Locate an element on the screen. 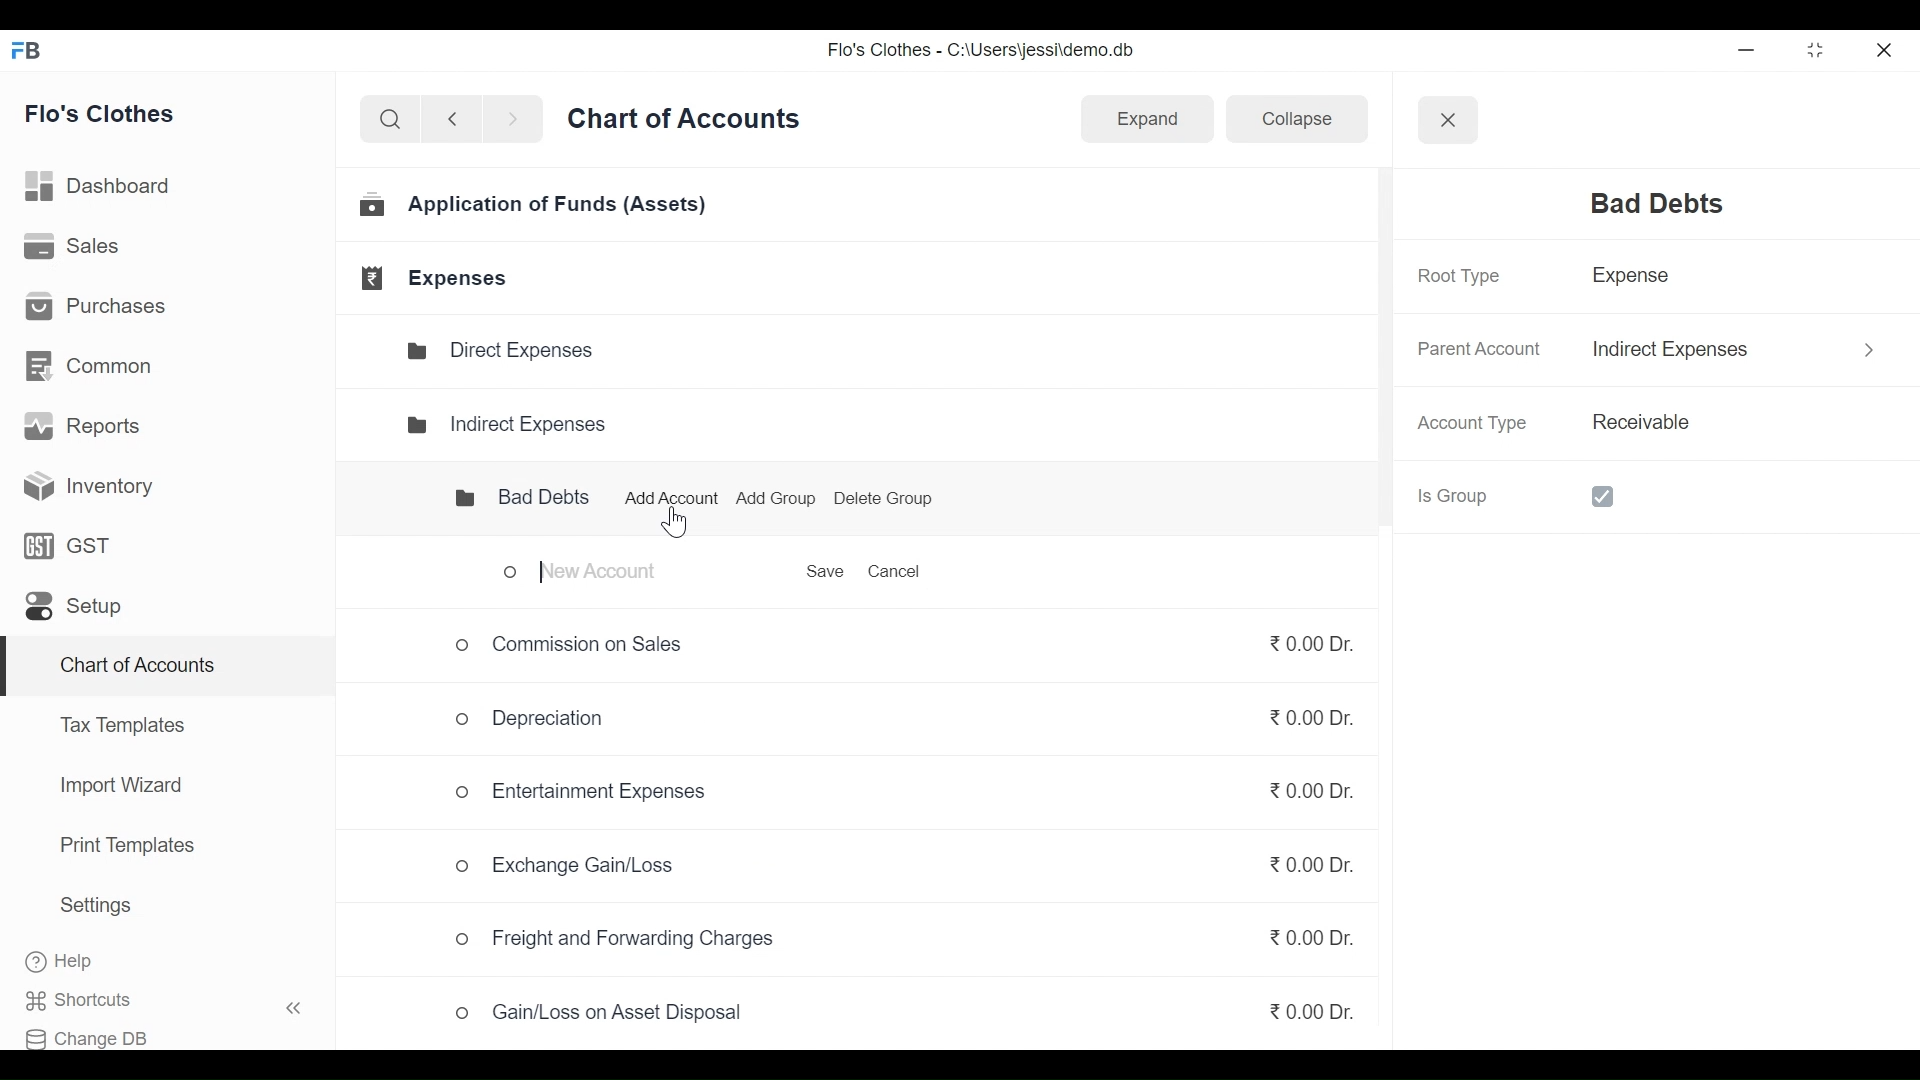 The width and height of the screenshot is (1920, 1080). Common is located at coordinates (91, 364).